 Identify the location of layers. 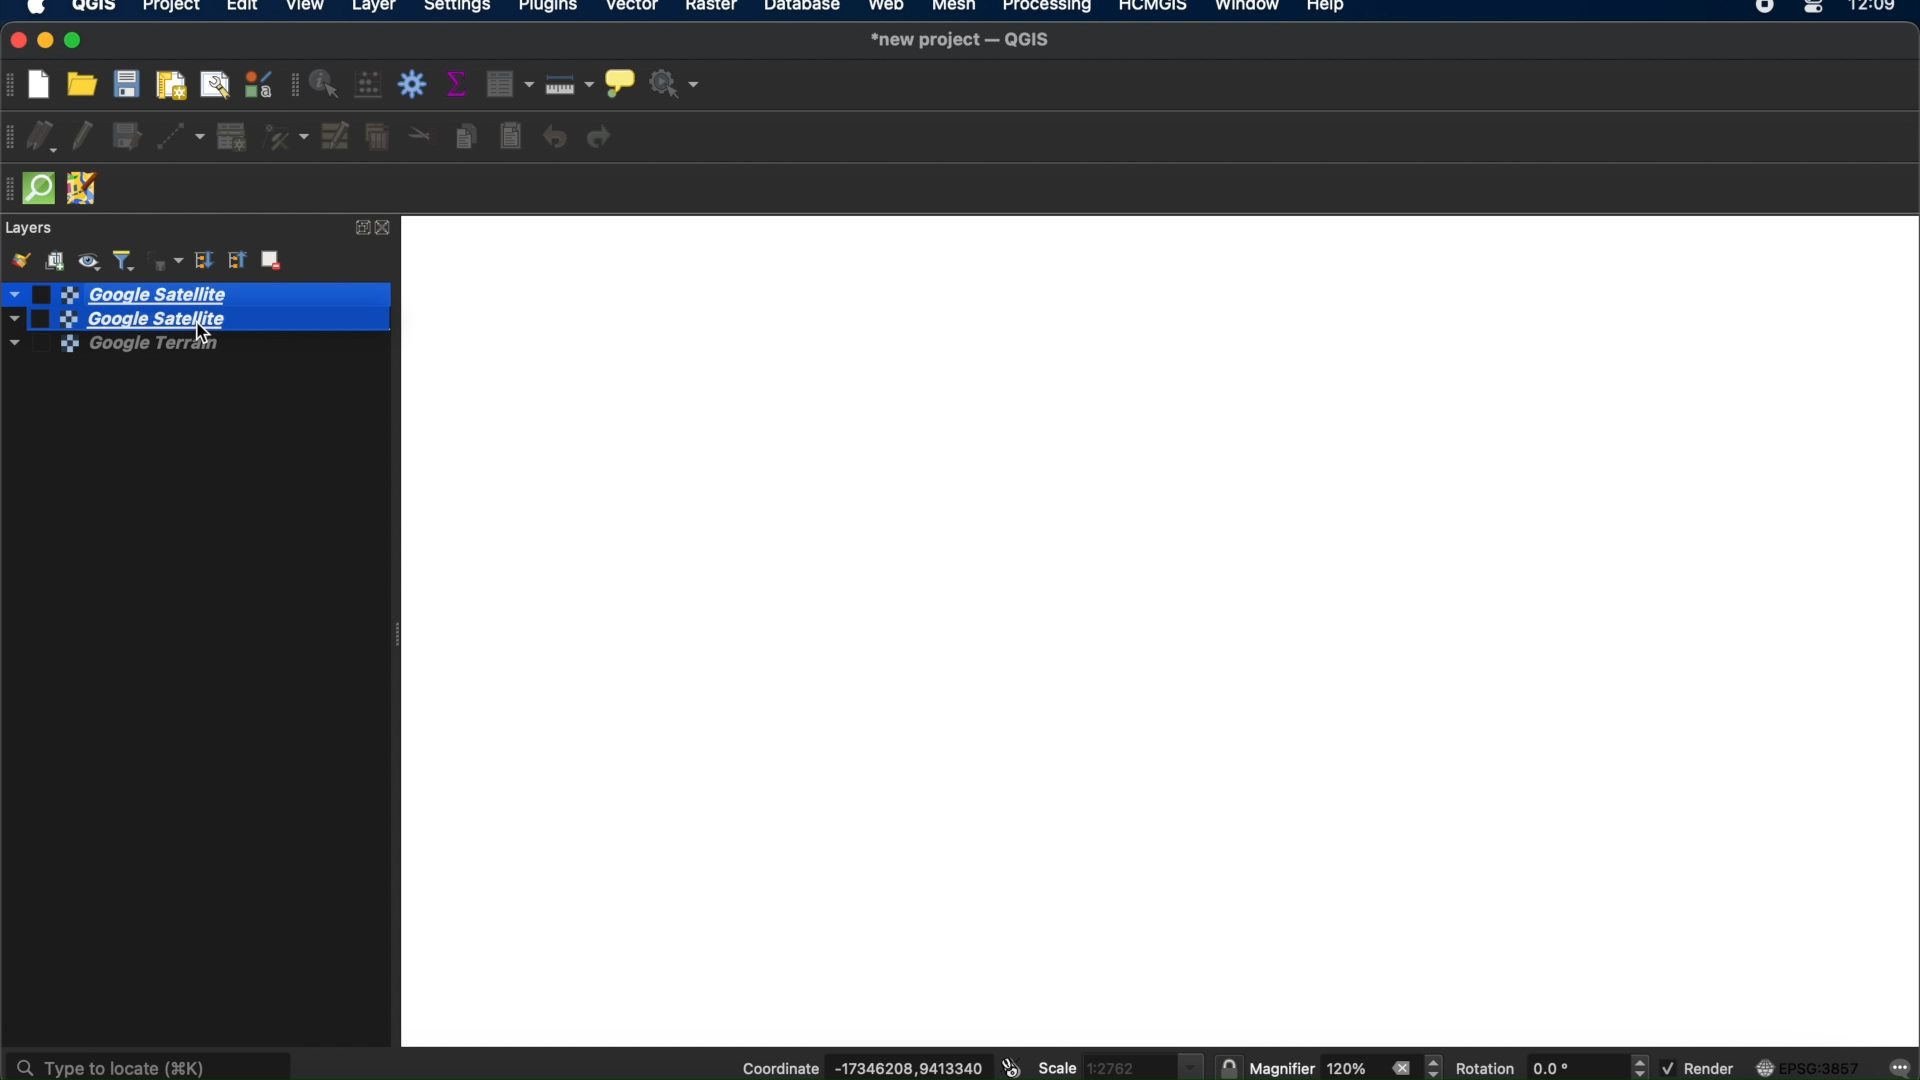
(31, 228).